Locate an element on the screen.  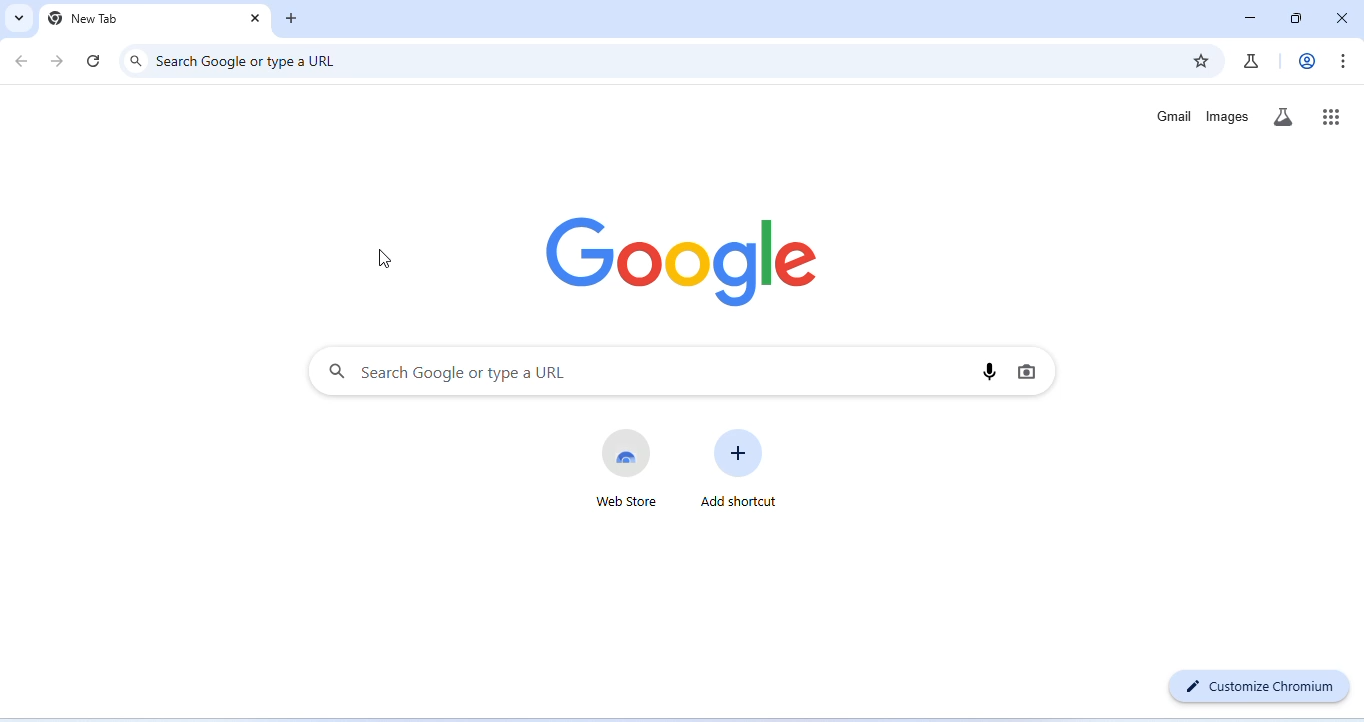
customize and control chromium is located at coordinates (1342, 61).